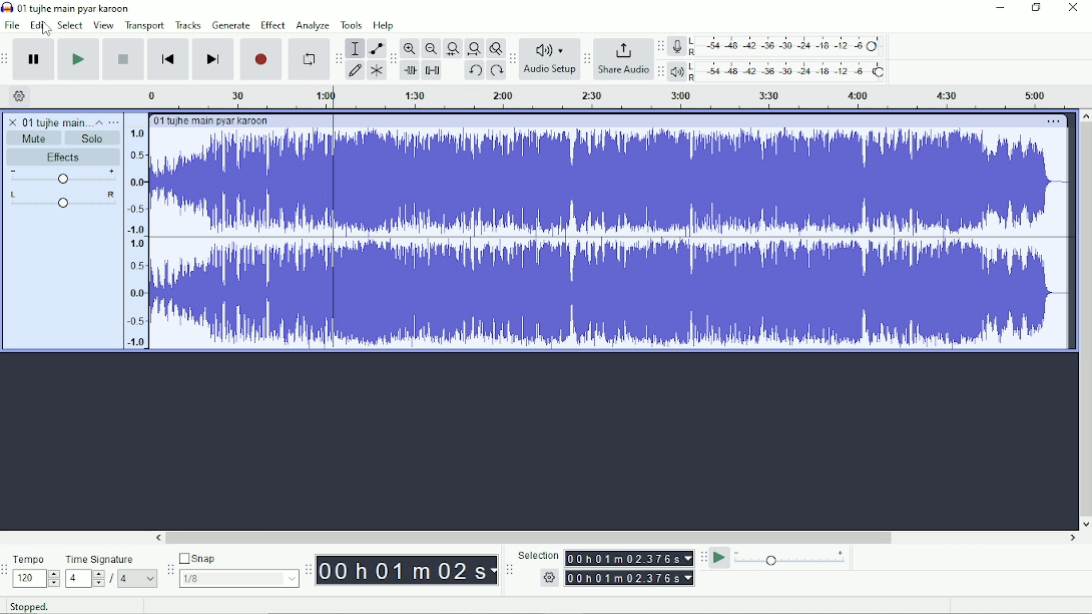 Image resolution: width=1092 pixels, height=614 pixels. I want to click on File, so click(11, 25).